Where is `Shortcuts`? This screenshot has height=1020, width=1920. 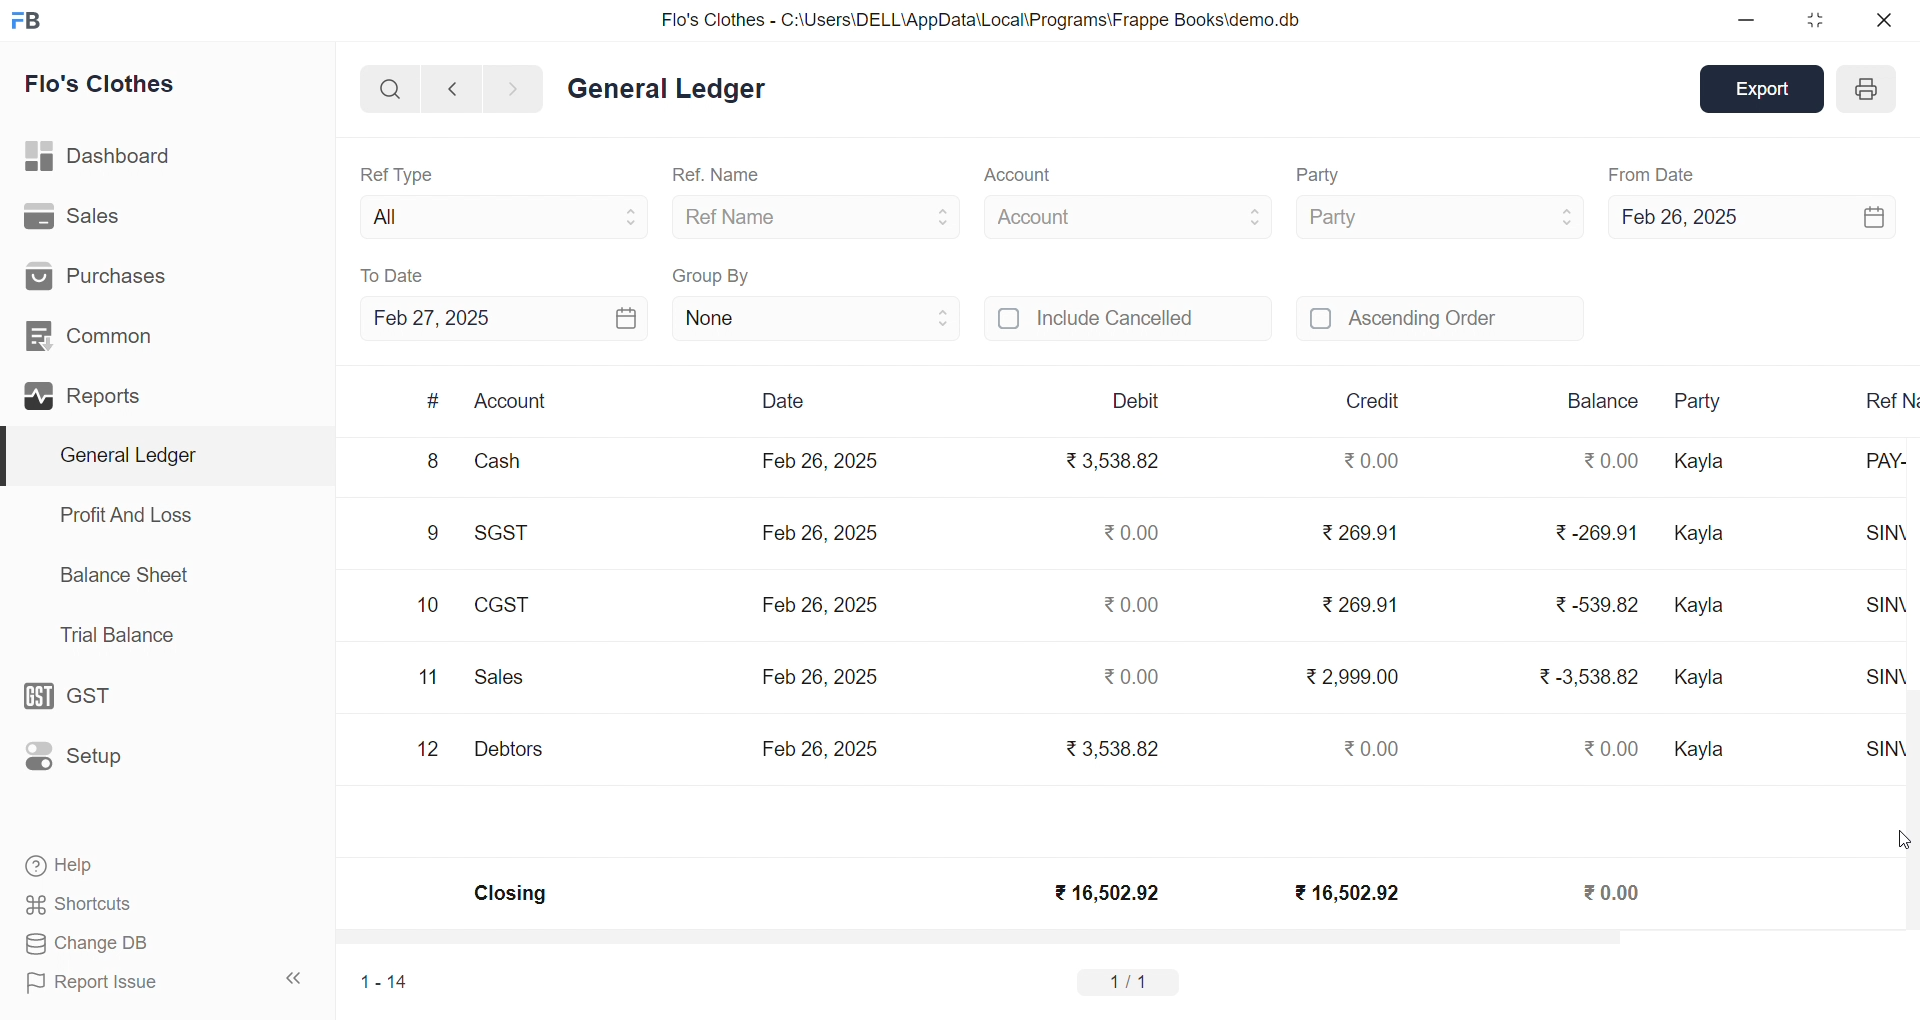
Shortcuts is located at coordinates (79, 901).